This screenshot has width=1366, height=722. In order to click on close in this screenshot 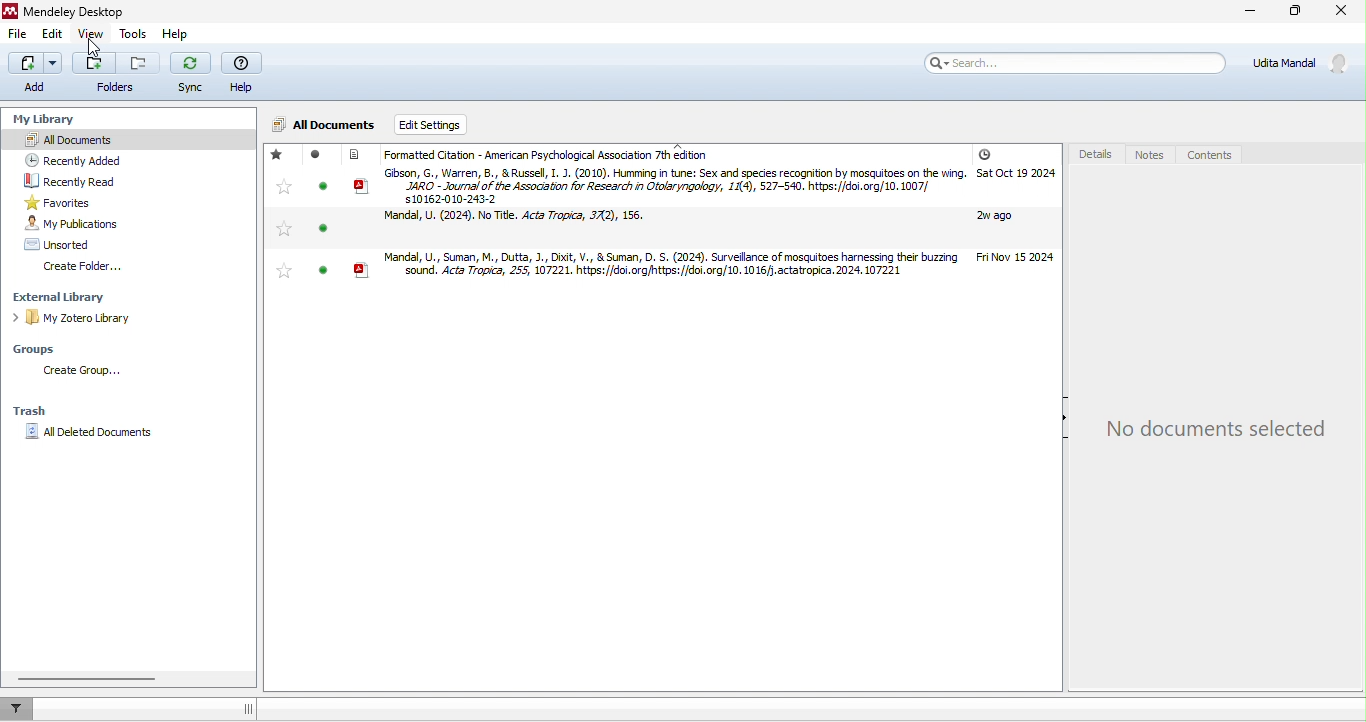, I will do `click(1339, 13)`.